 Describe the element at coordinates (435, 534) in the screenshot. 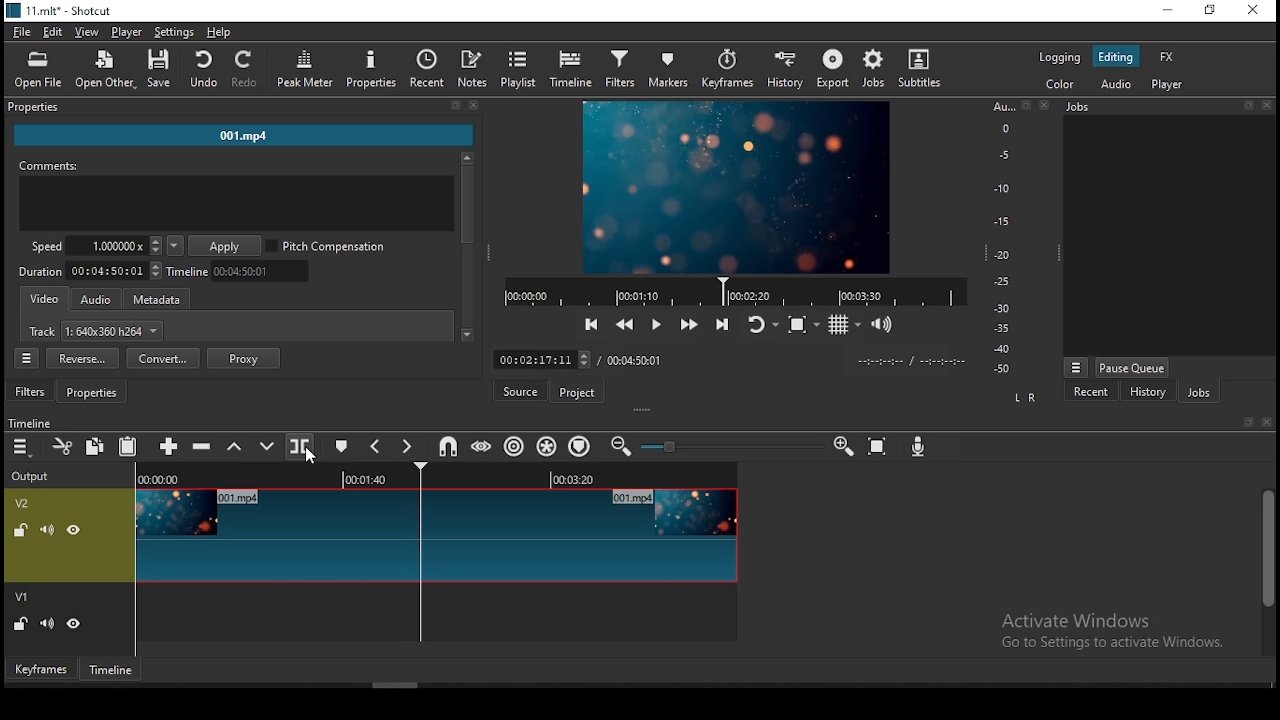

I see `video track V2` at that location.